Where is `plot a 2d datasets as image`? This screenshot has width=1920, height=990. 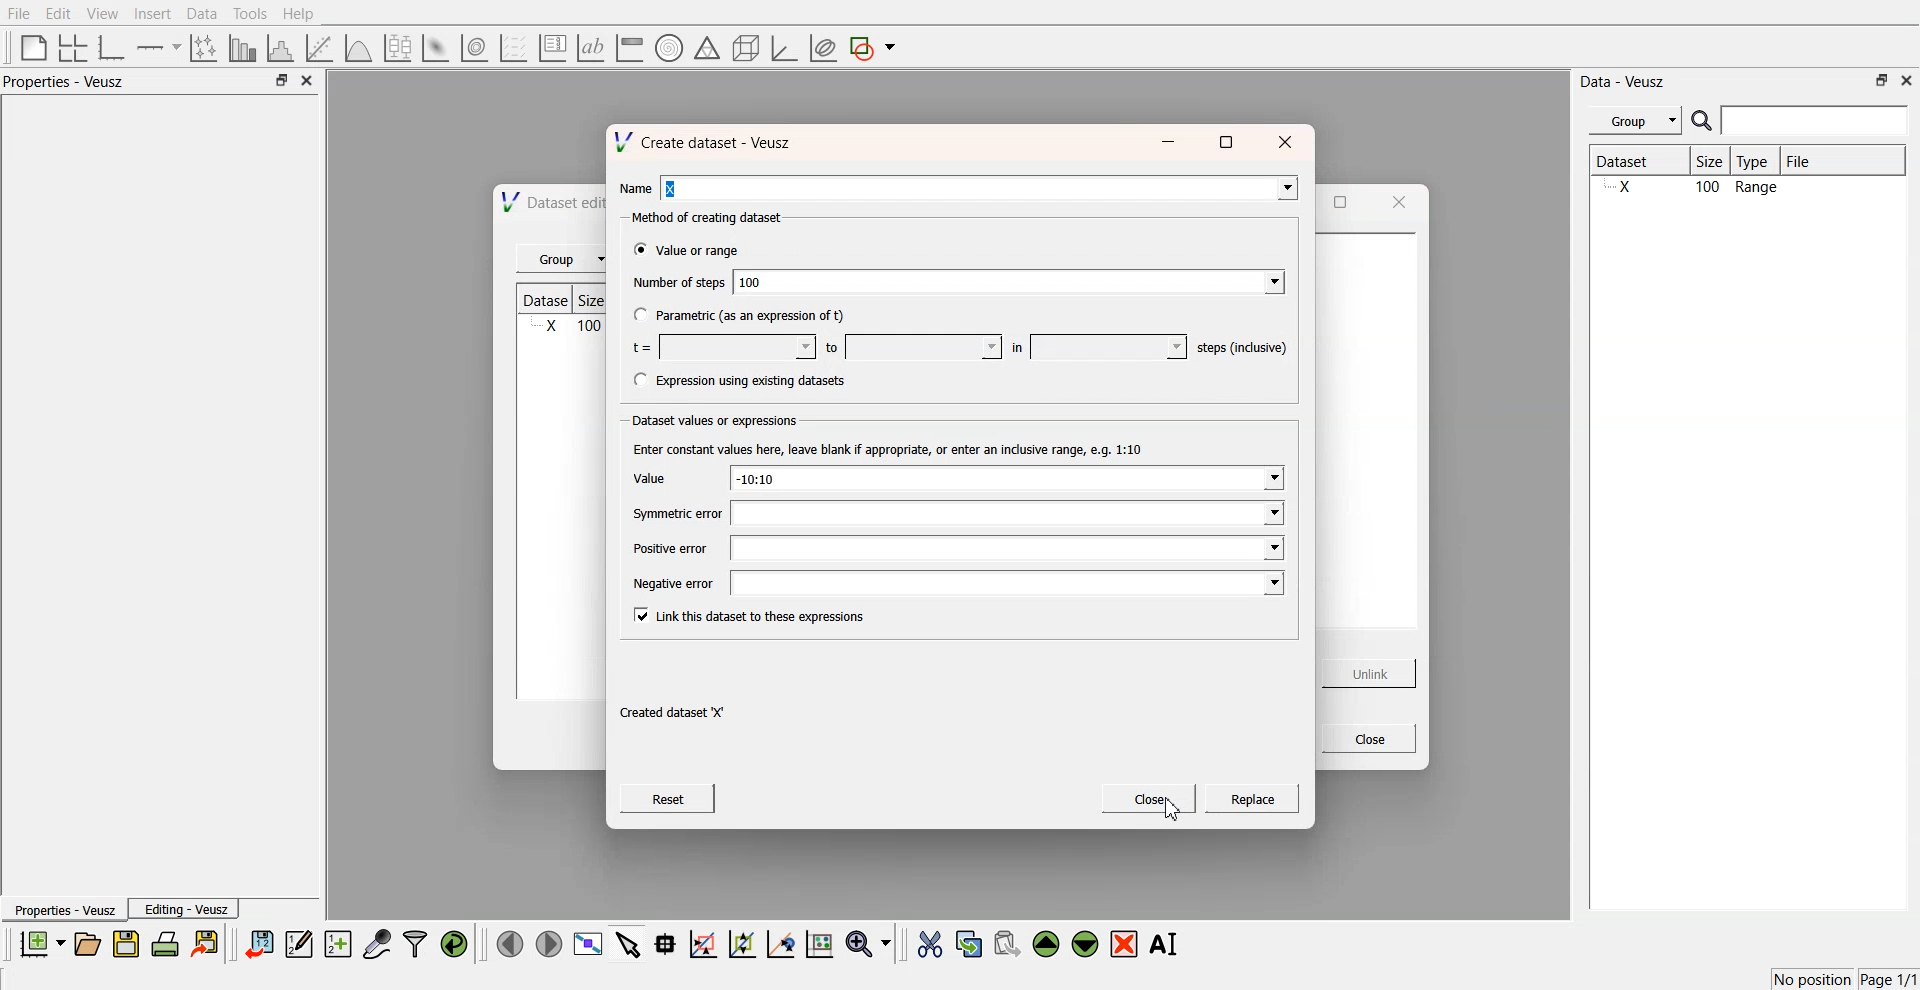 plot a 2d datasets as image is located at coordinates (434, 47).